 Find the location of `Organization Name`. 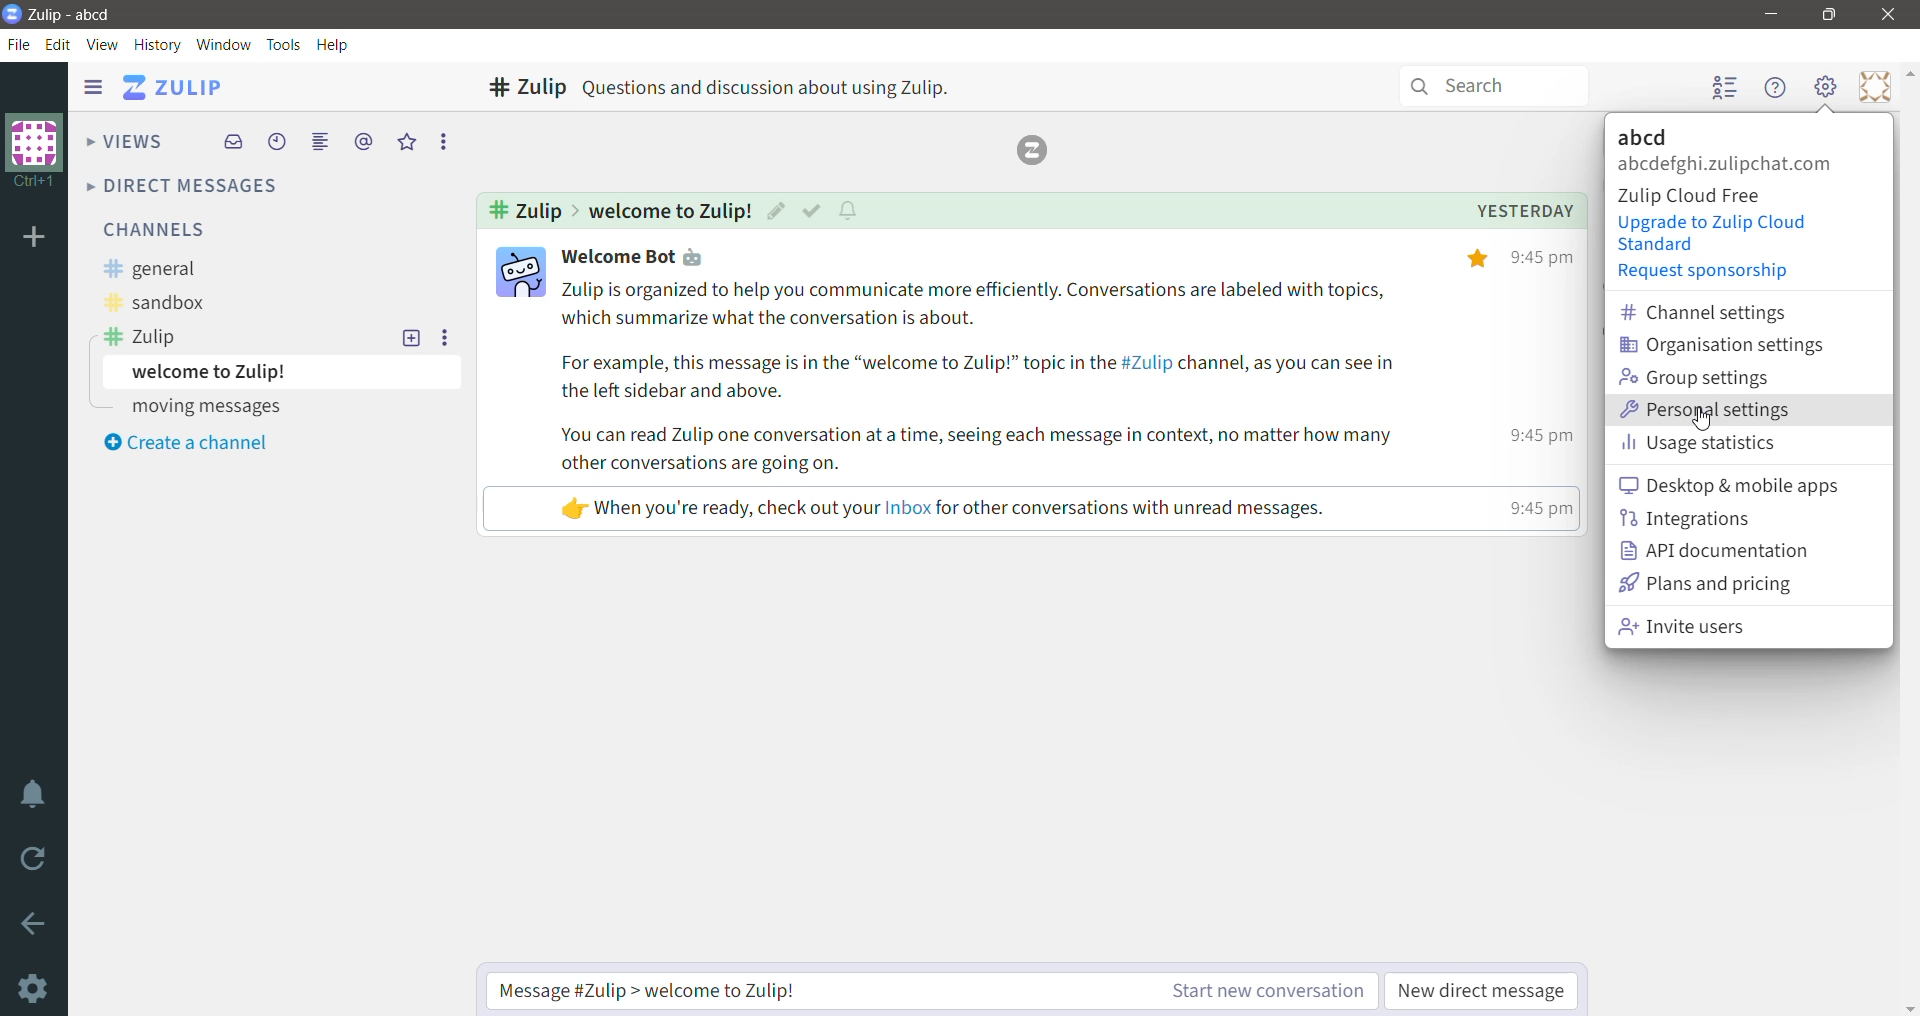

Organization Name is located at coordinates (35, 152).